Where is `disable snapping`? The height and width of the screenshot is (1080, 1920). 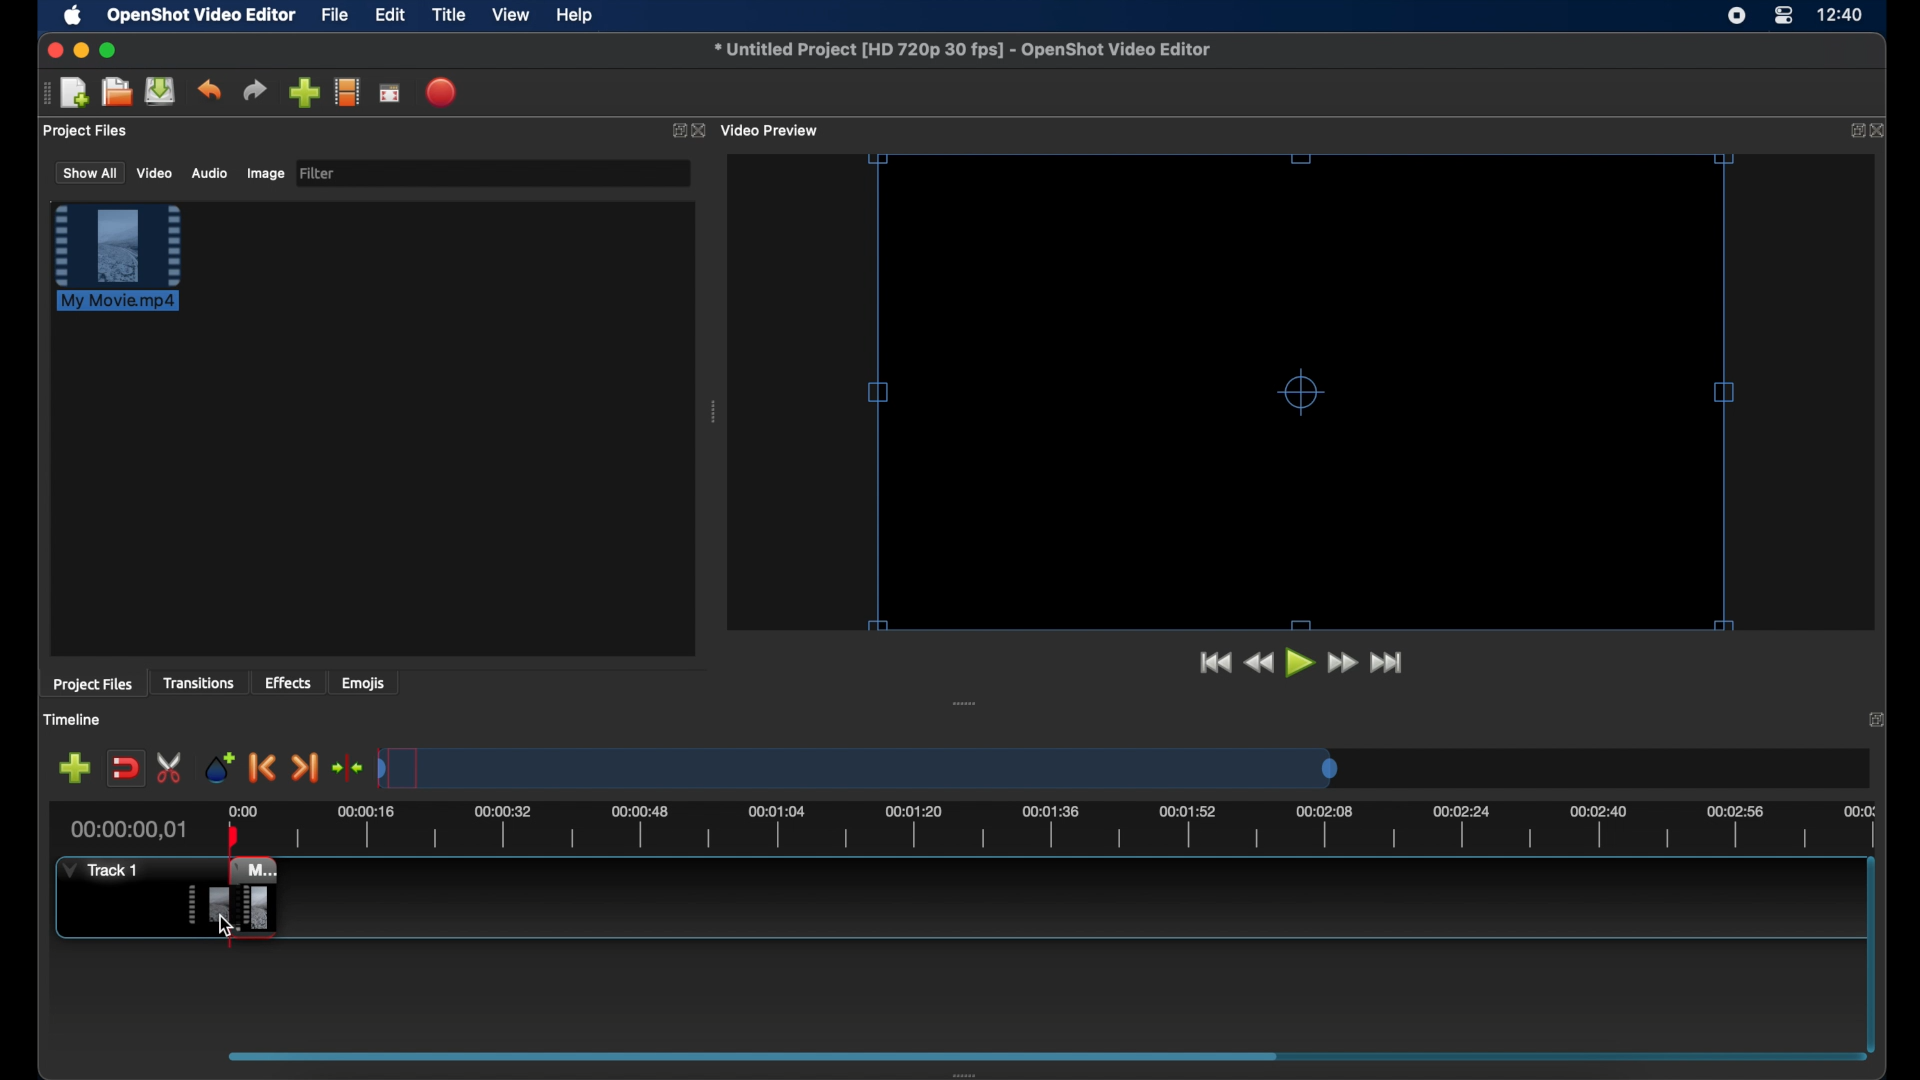
disable snapping is located at coordinates (125, 769).